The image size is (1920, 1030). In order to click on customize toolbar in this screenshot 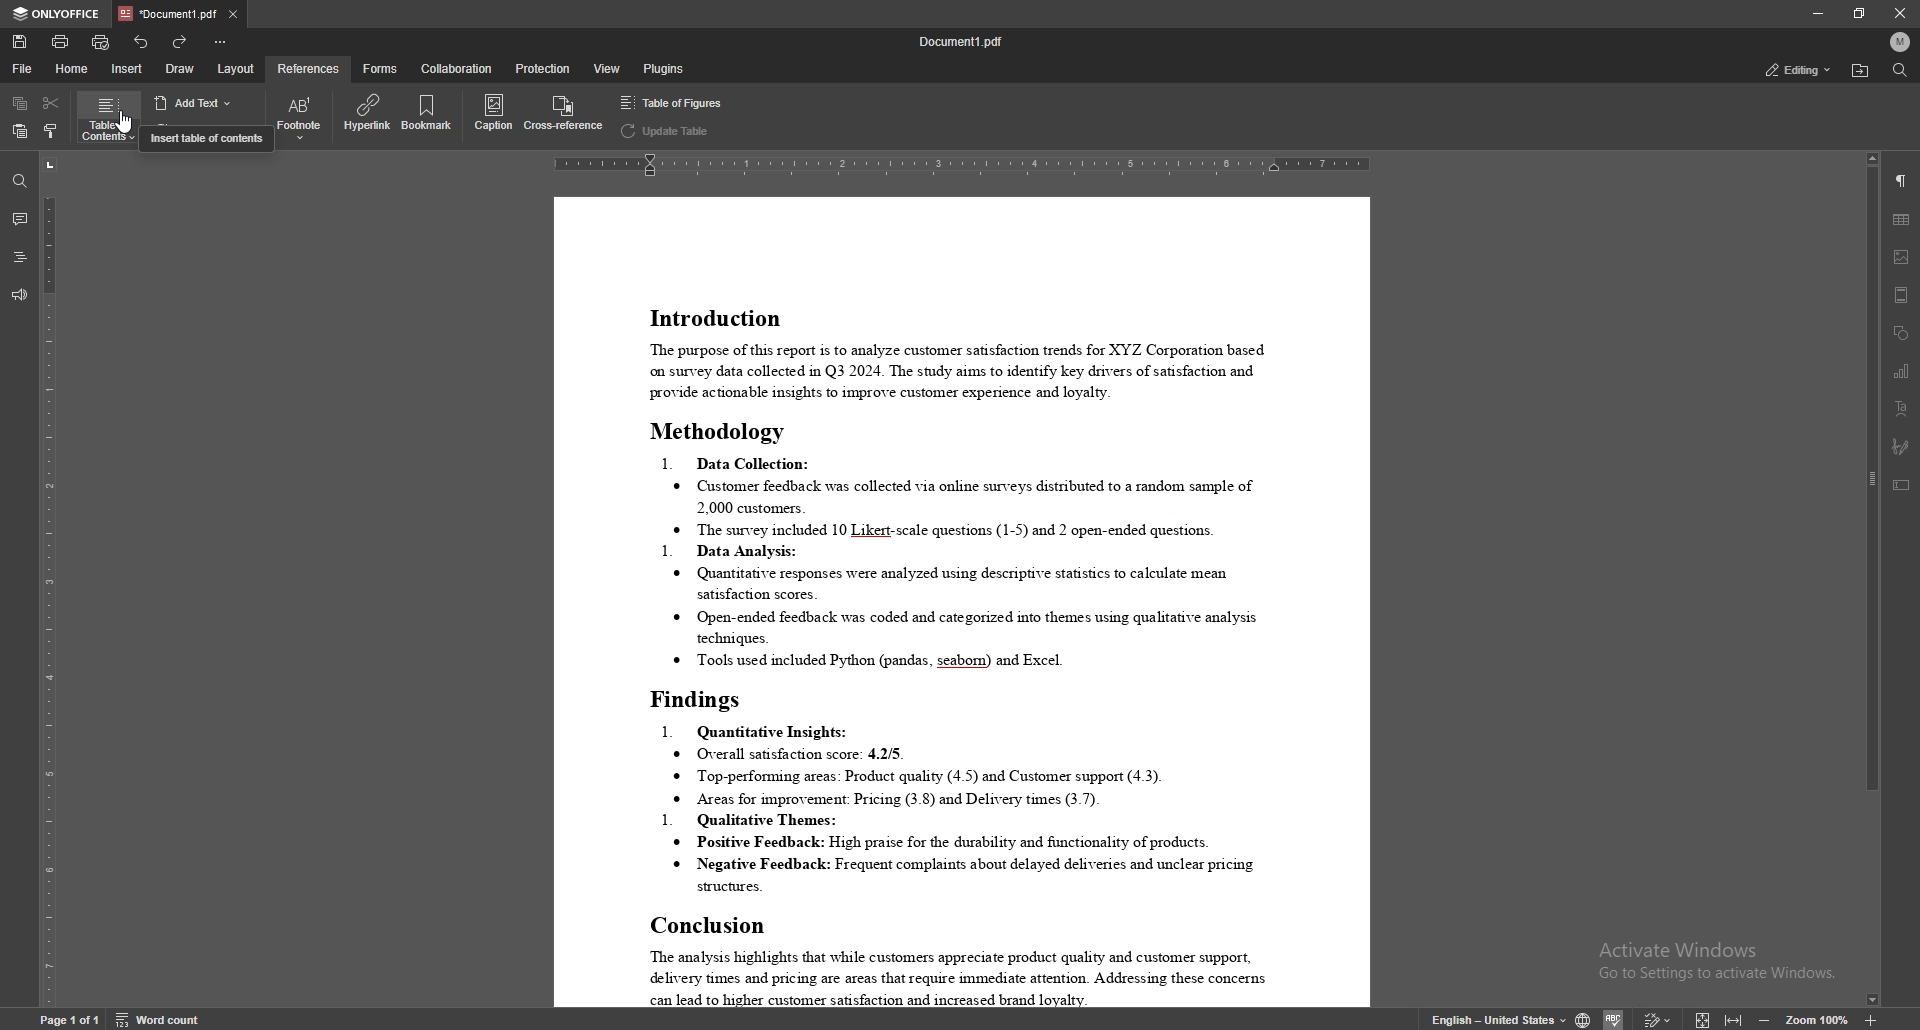, I will do `click(220, 42)`.